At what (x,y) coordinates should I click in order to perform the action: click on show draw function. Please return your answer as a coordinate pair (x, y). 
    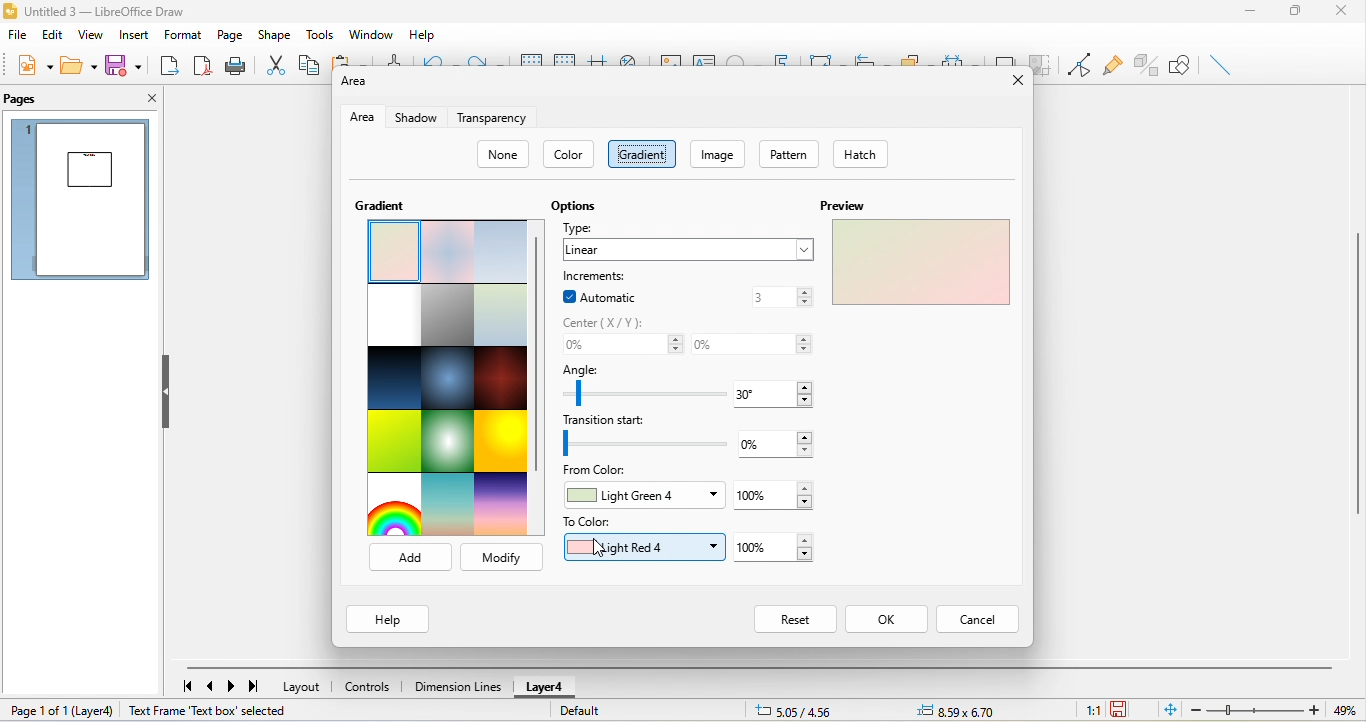
    Looking at the image, I should click on (1185, 65).